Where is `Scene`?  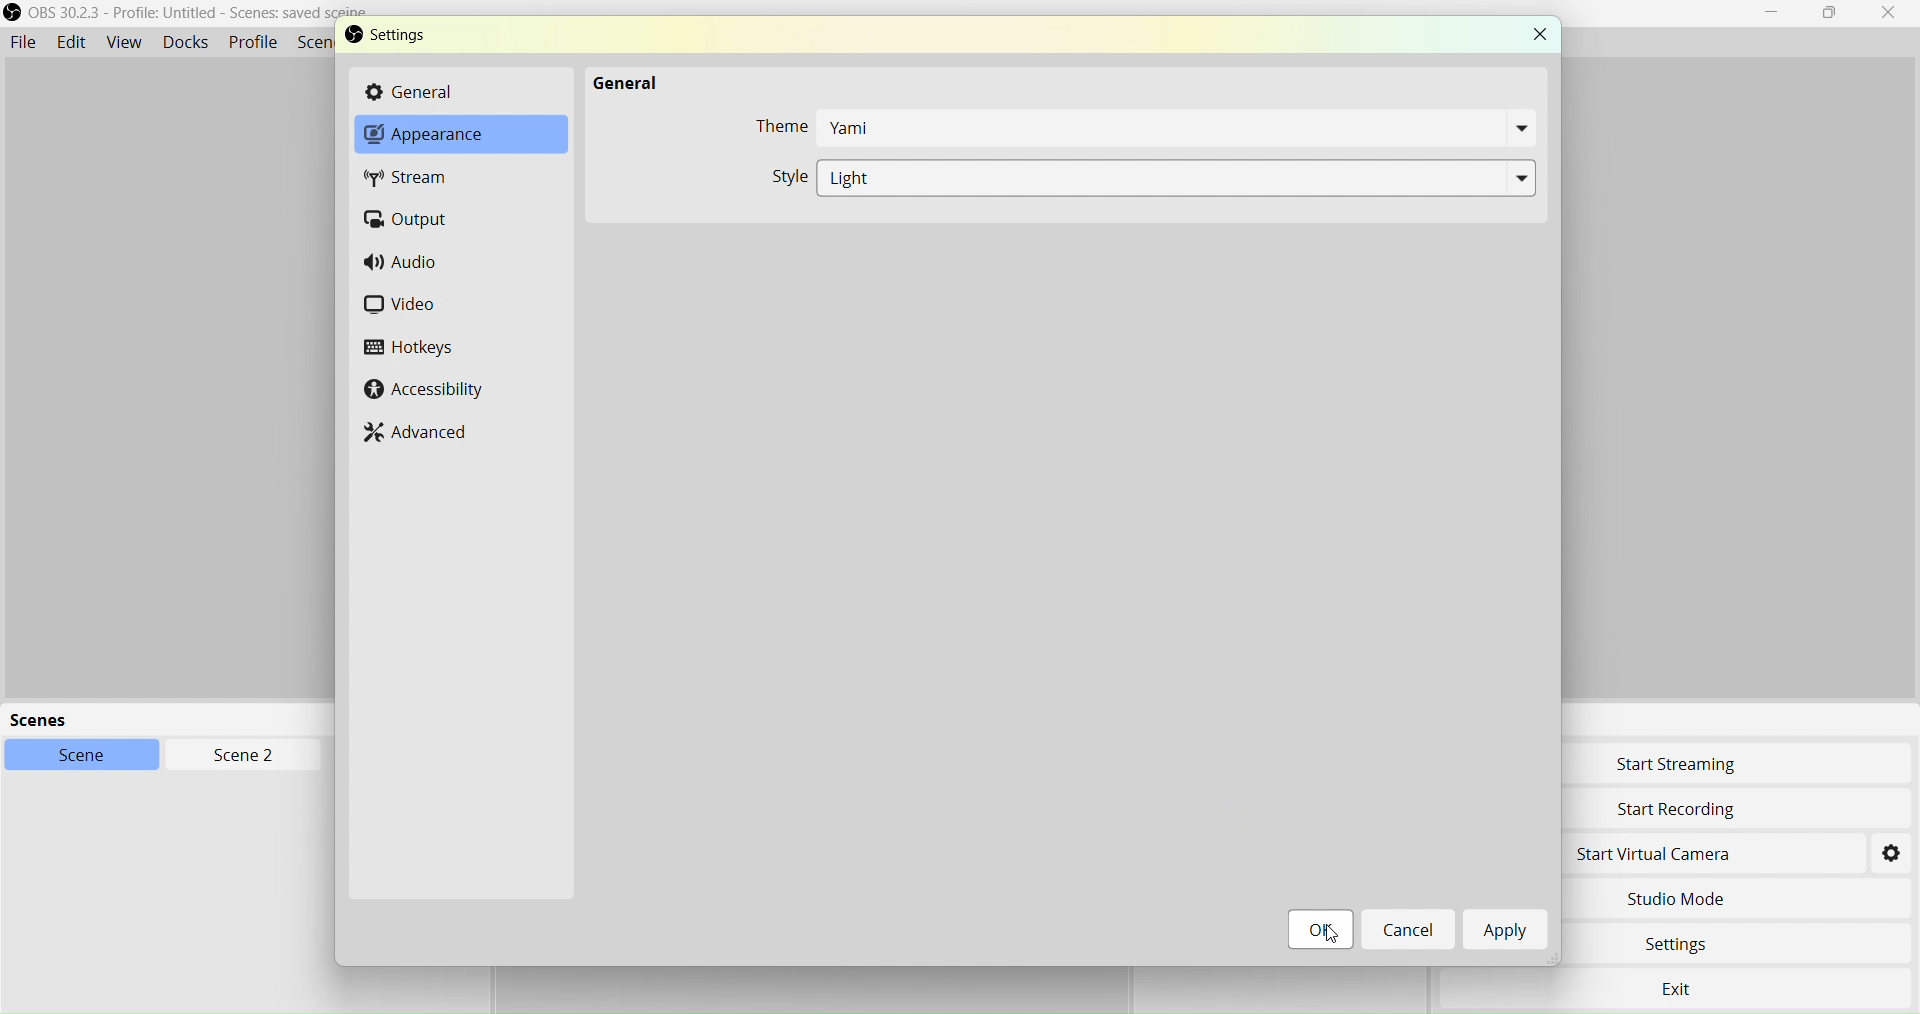
Scene is located at coordinates (79, 755).